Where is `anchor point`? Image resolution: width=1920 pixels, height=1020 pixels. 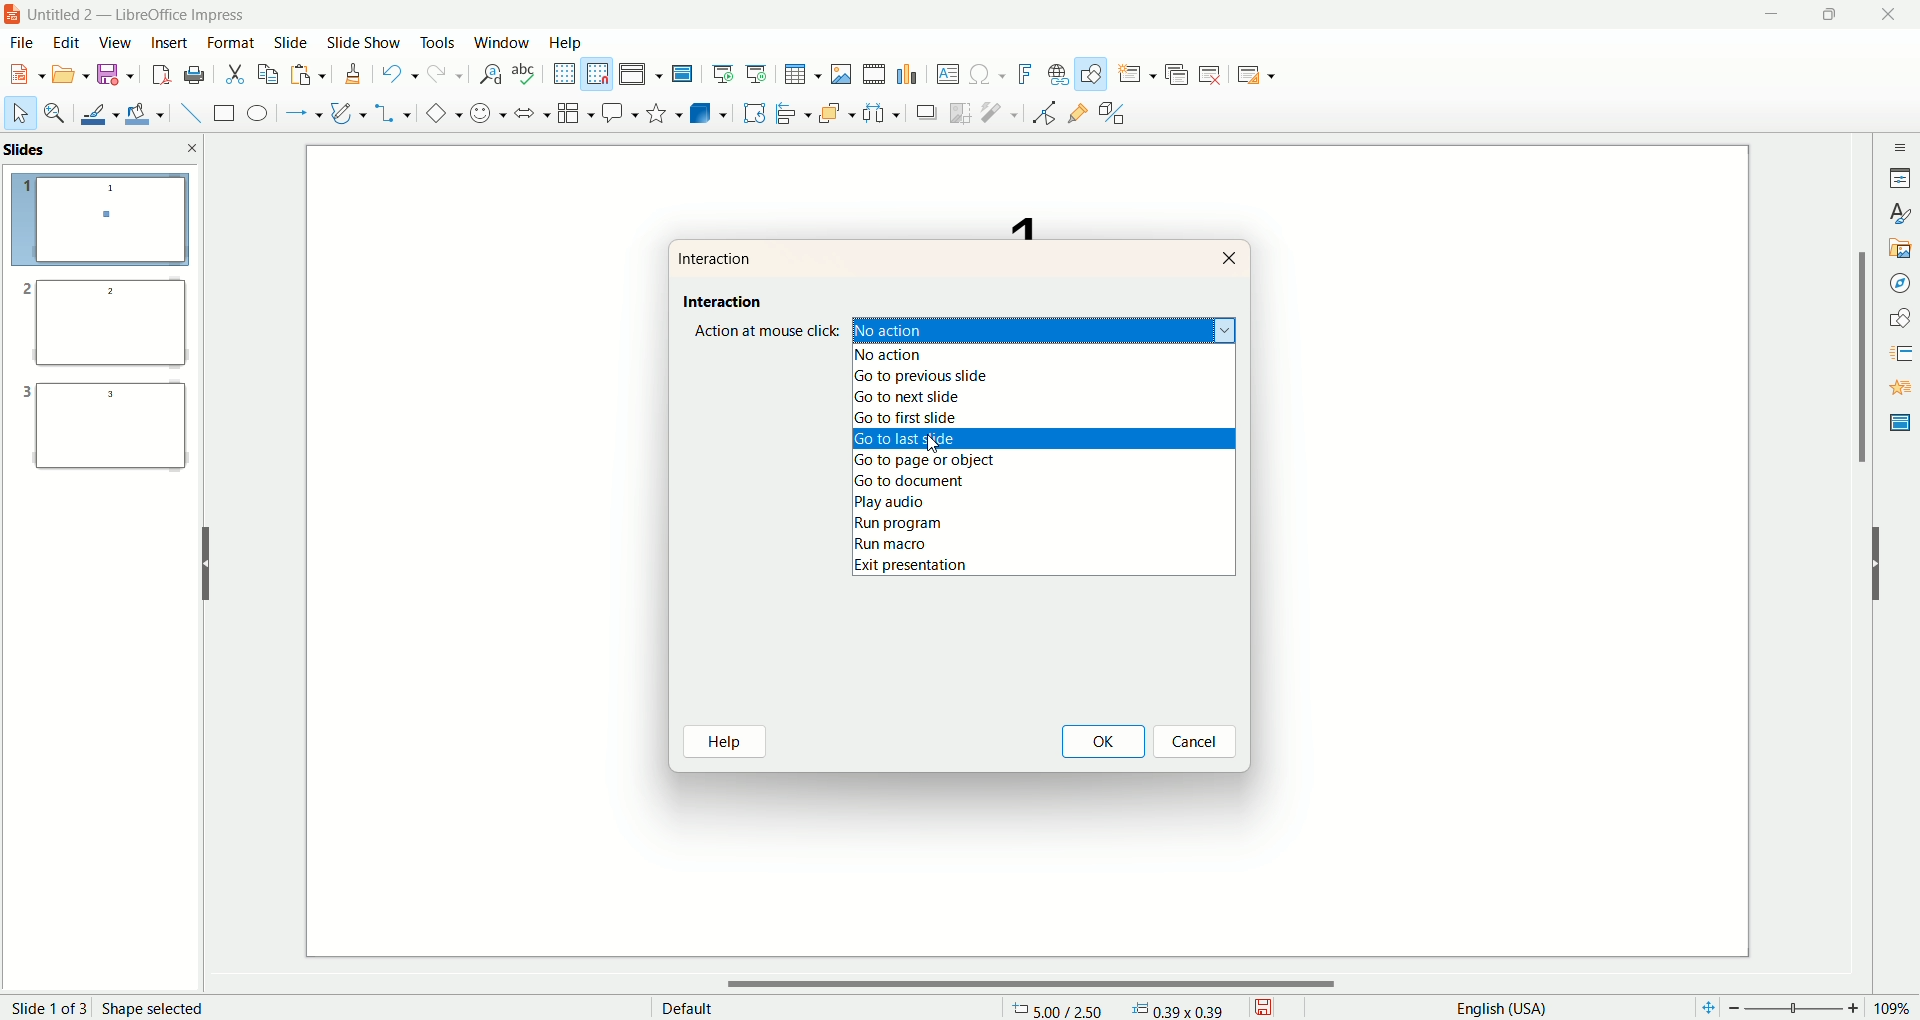
anchor point is located at coordinates (1187, 1008).